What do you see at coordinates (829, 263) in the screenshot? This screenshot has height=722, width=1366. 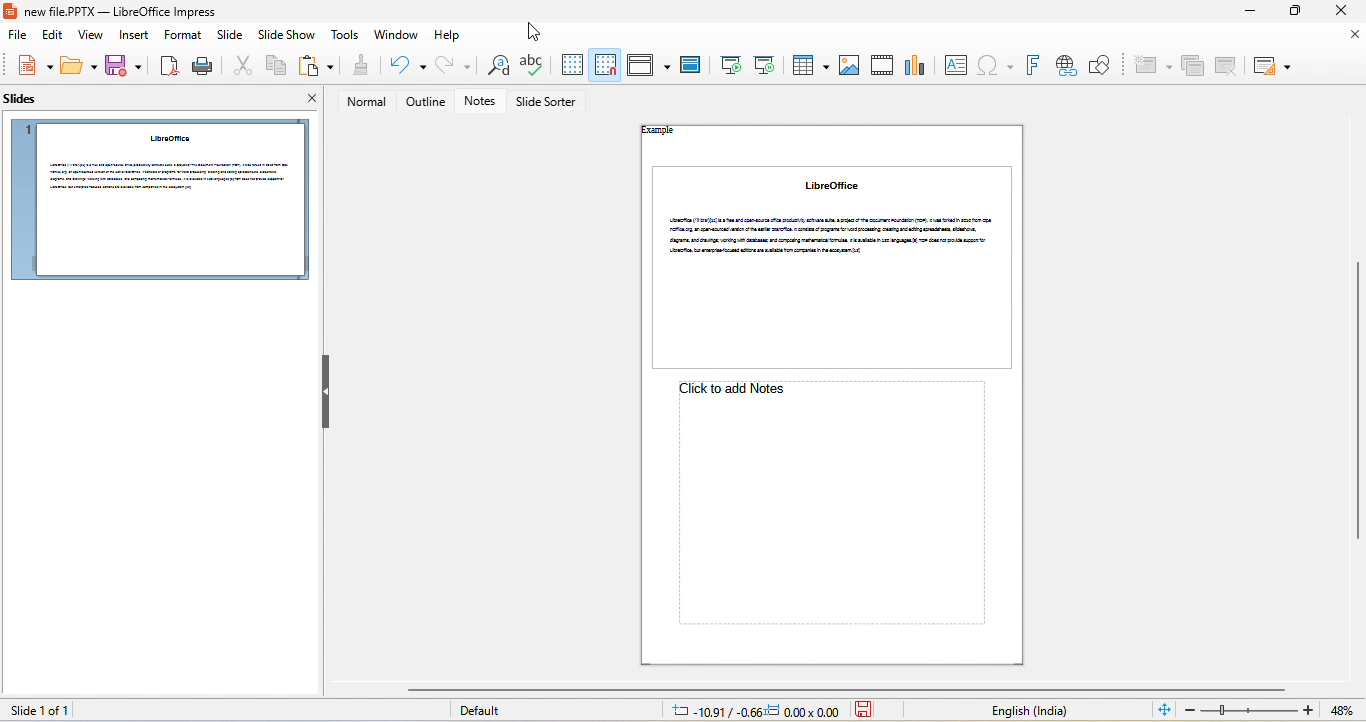 I see `slide` at bounding box center [829, 263].